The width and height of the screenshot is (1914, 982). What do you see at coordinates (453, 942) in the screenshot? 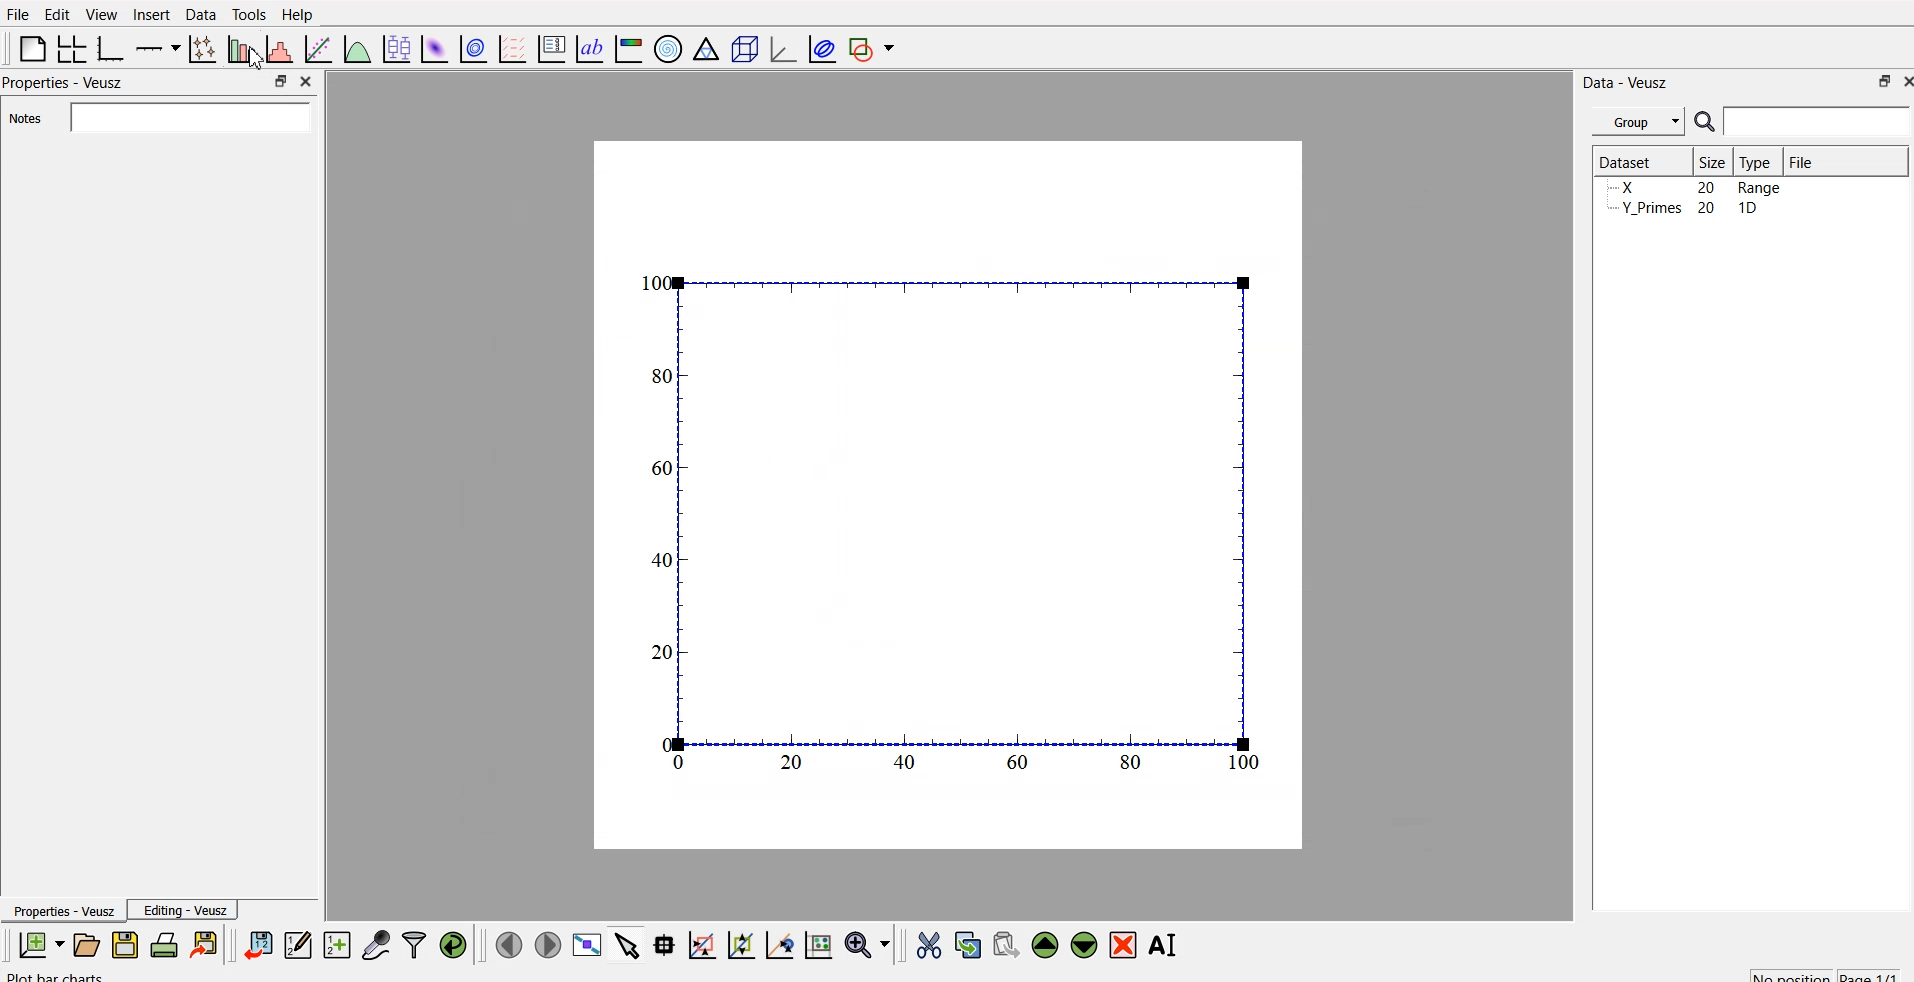
I see `reload linked dataset` at bounding box center [453, 942].